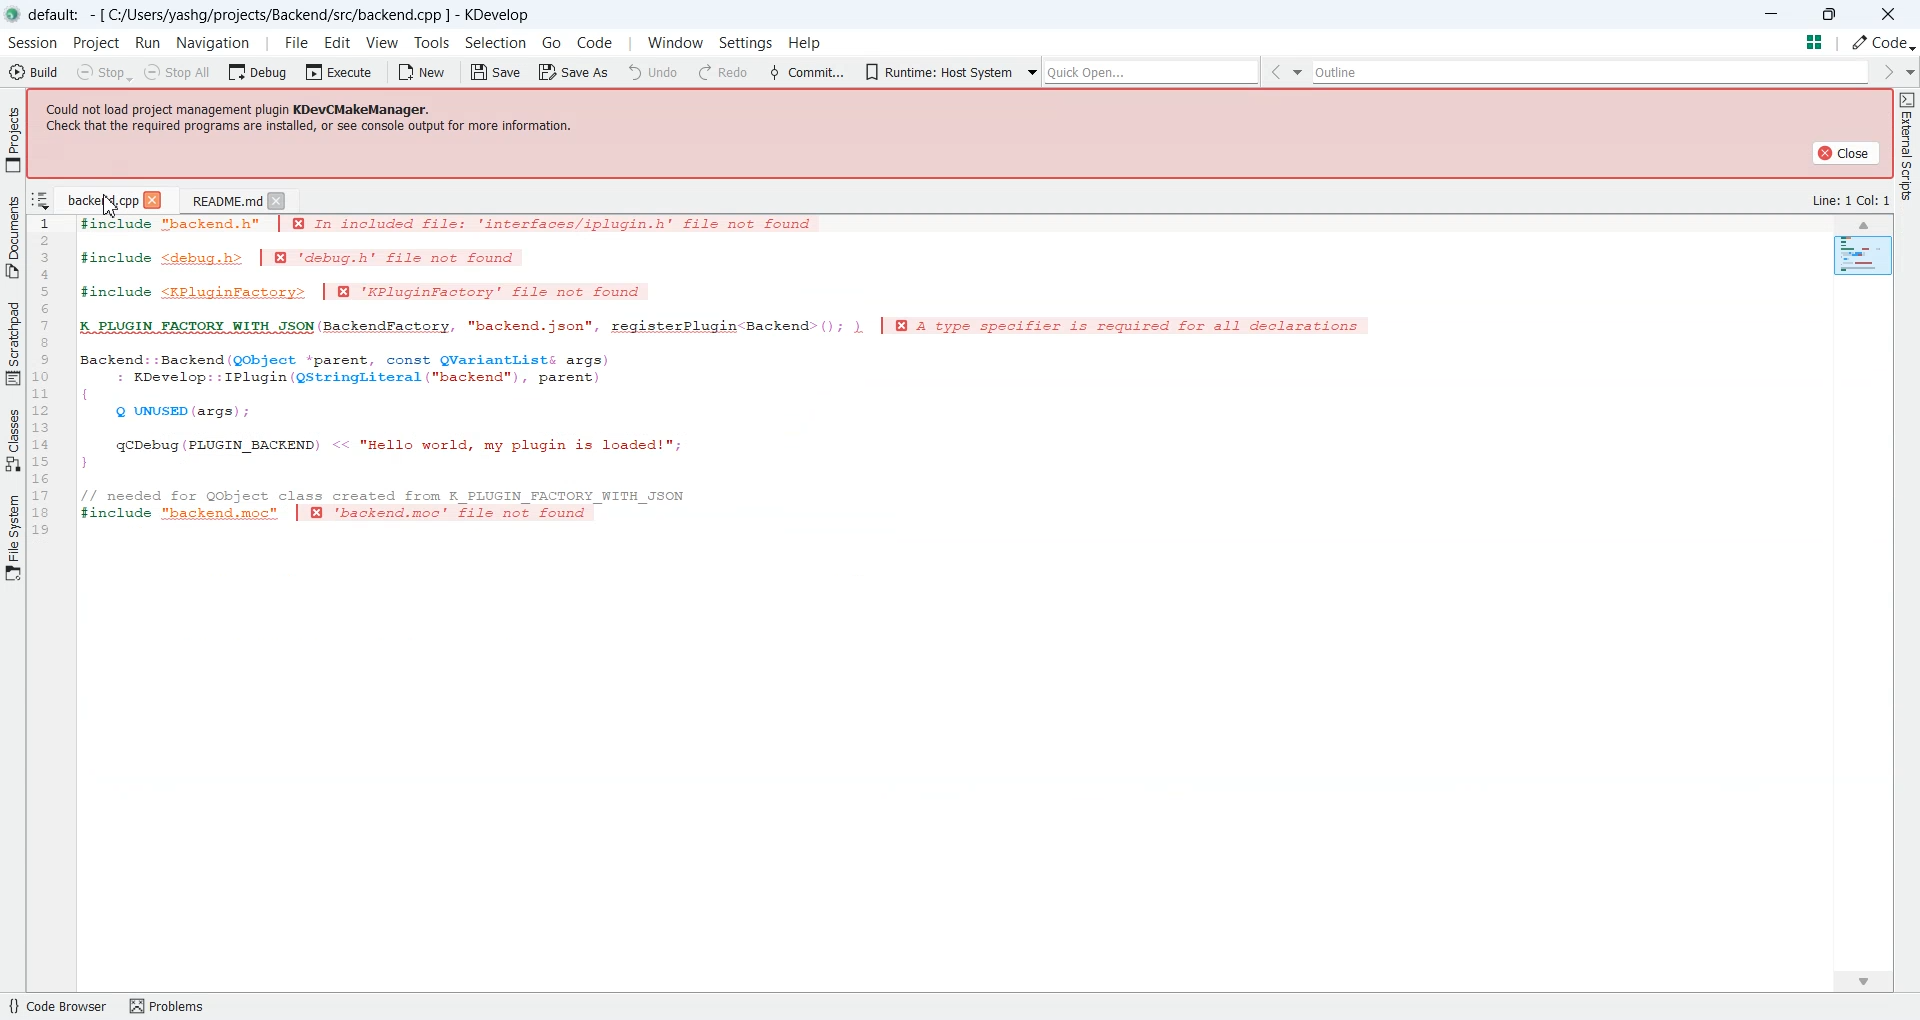 The width and height of the screenshot is (1920, 1020). What do you see at coordinates (1815, 41) in the screenshot?
I see `Document overview` at bounding box center [1815, 41].